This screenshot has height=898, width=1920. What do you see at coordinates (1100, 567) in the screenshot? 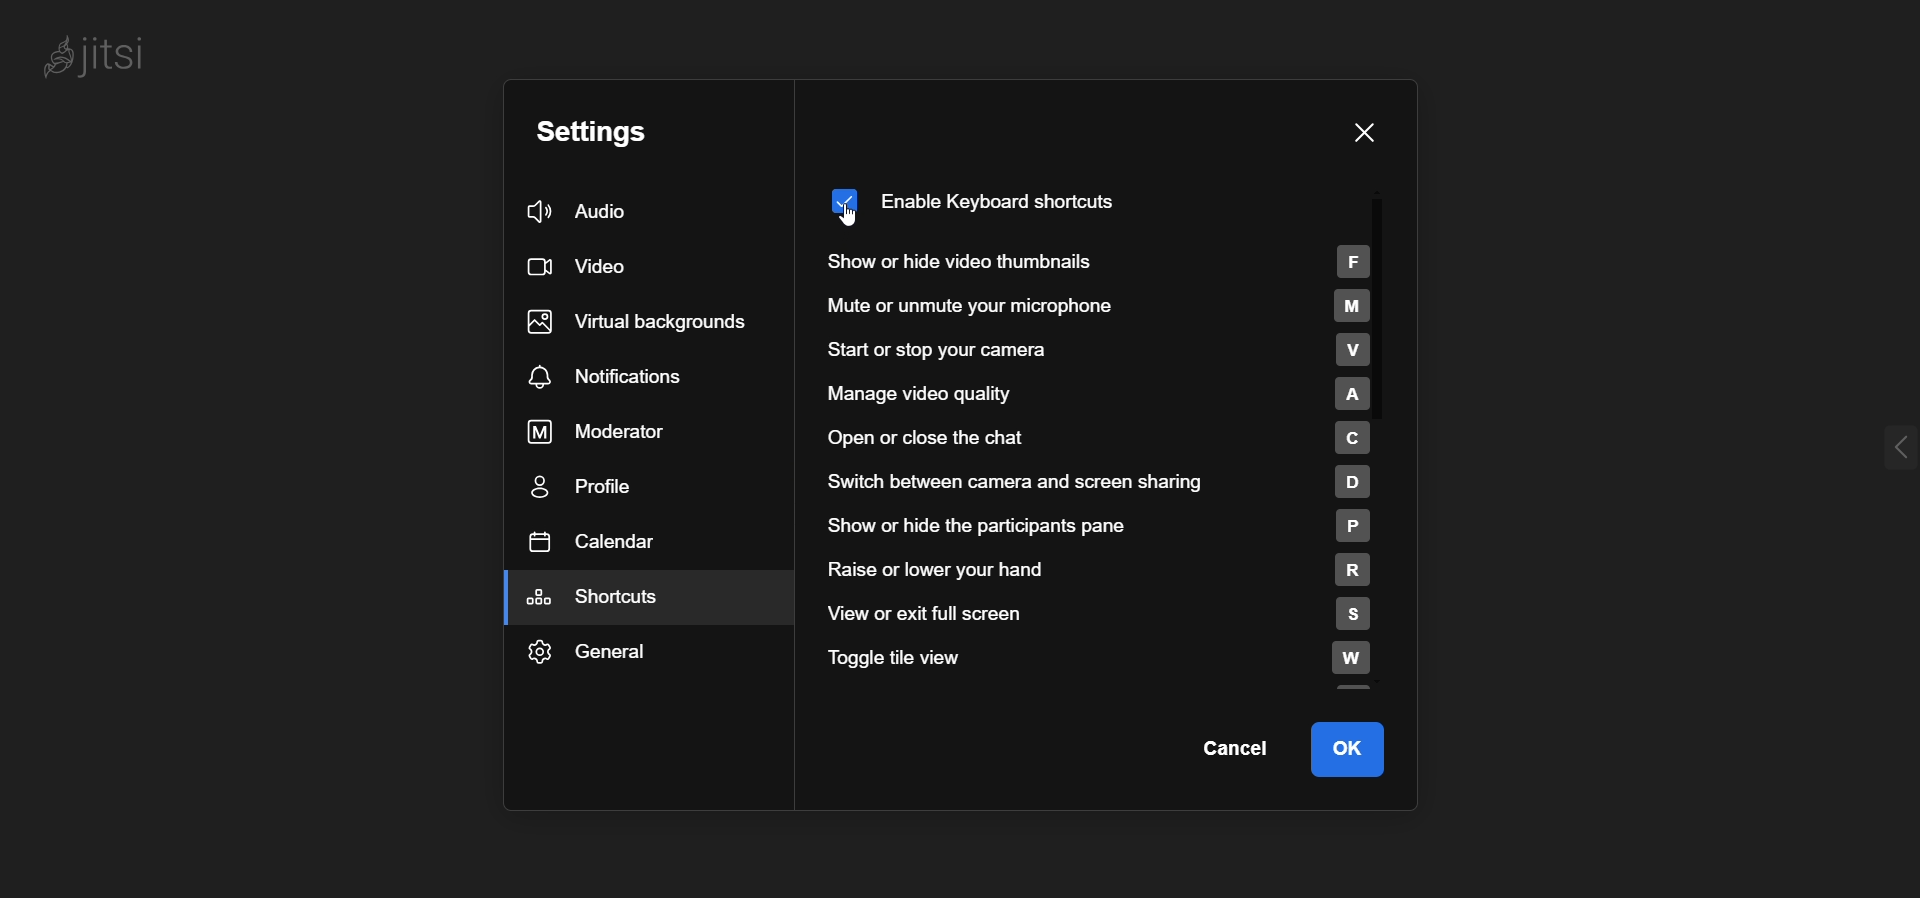
I see `raise or lower hand` at bounding box center [1100, 567].